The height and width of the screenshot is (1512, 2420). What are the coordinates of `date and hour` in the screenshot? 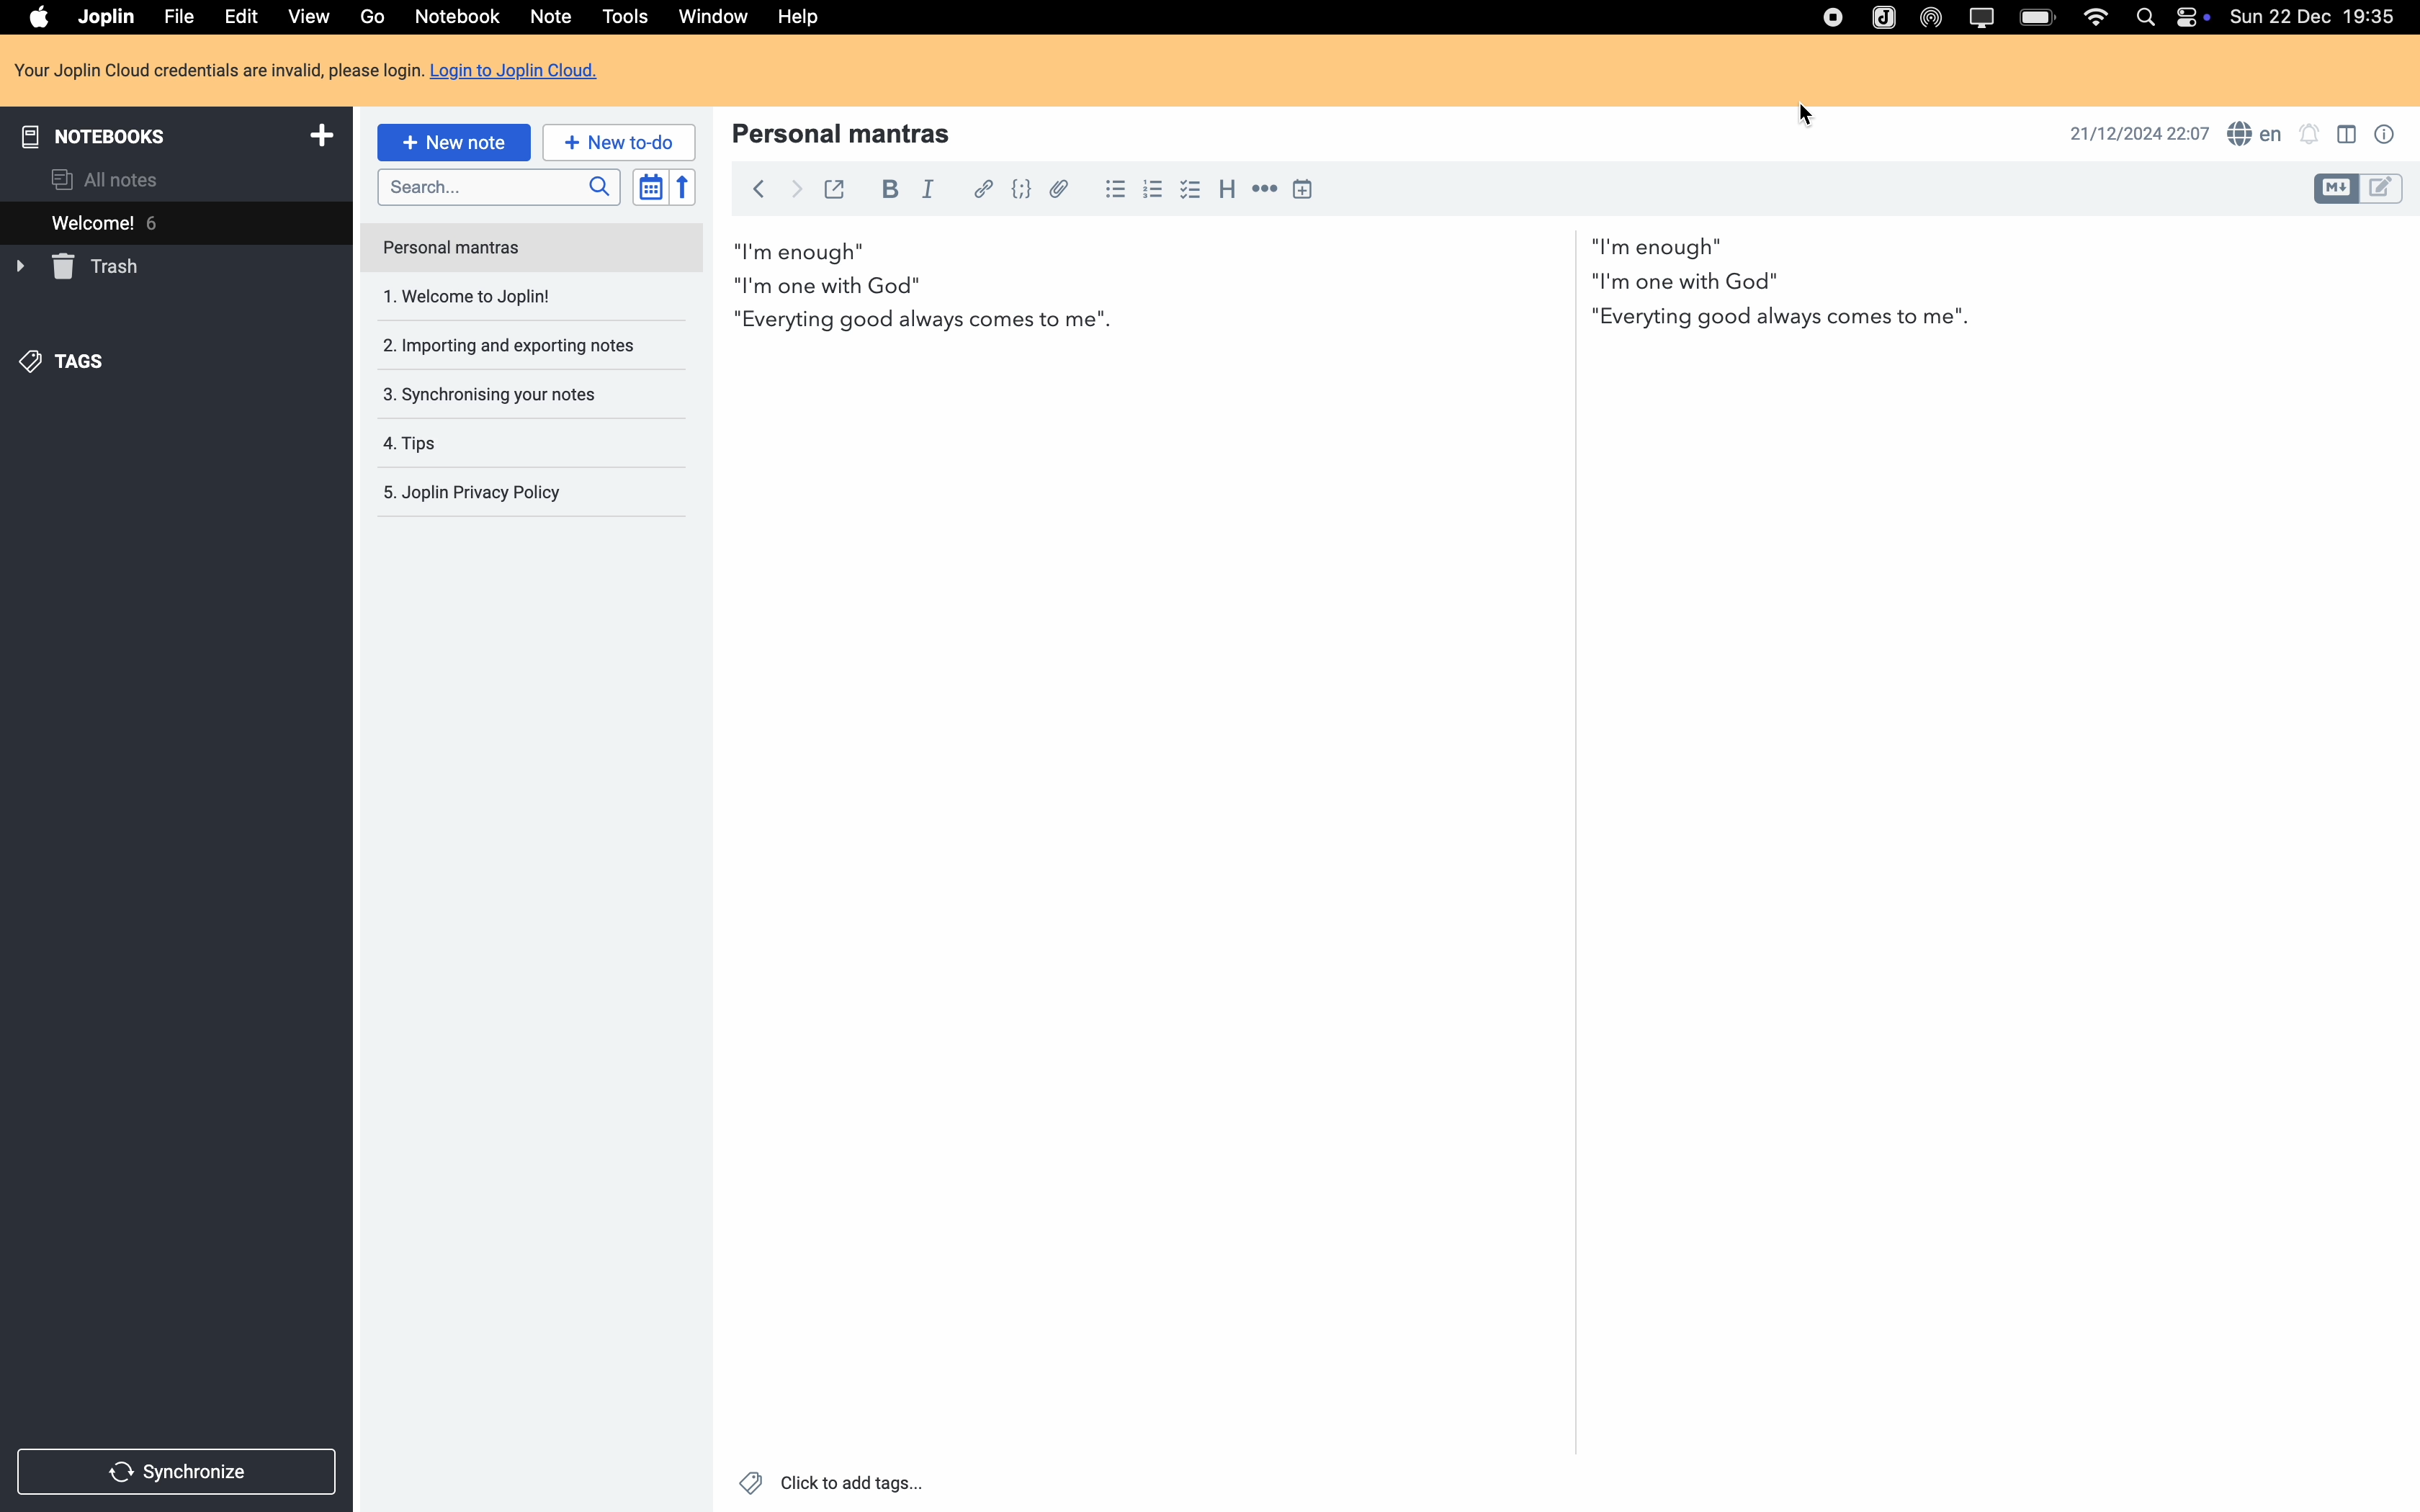 It's located at (2134, 134).